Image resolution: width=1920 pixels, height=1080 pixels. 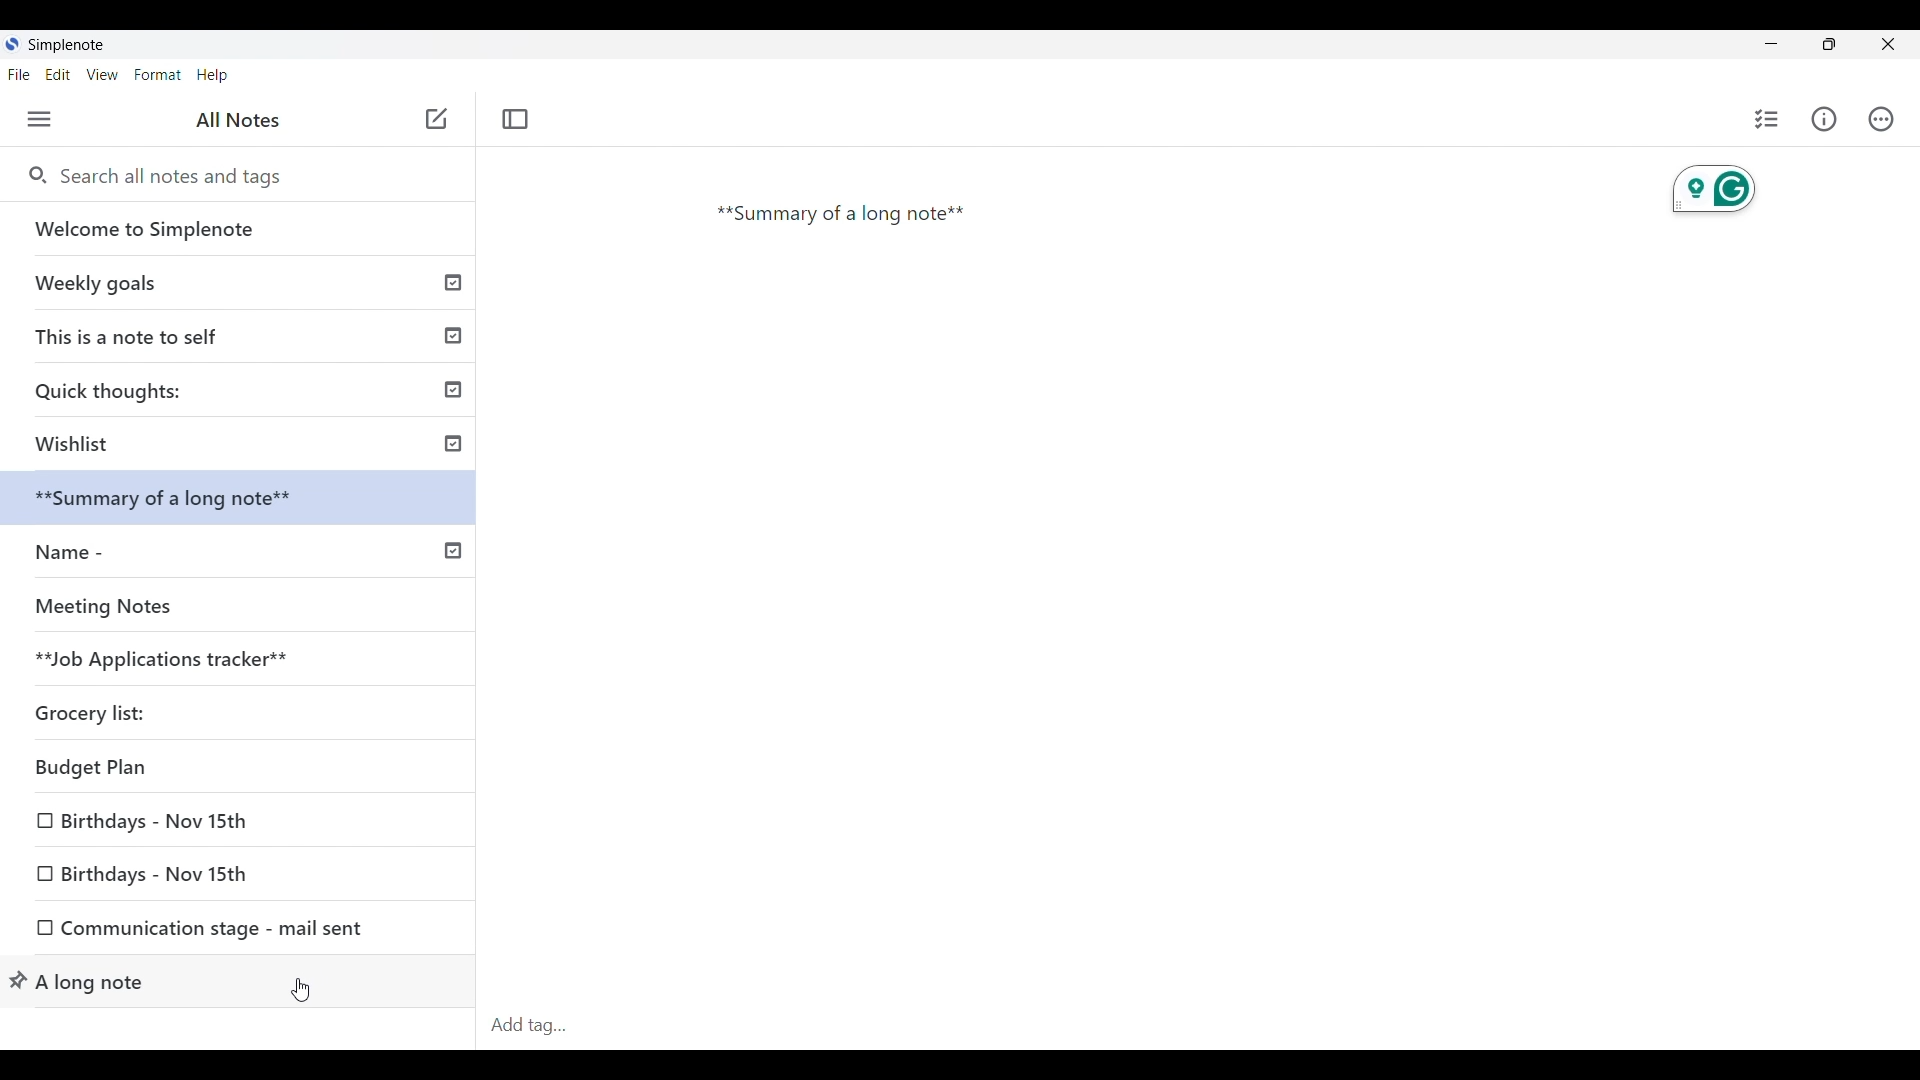 What do you see at coordinates (1711, 191) in the screenshot?
I see `Grammarly extension` at bounding box center [1711, 191].